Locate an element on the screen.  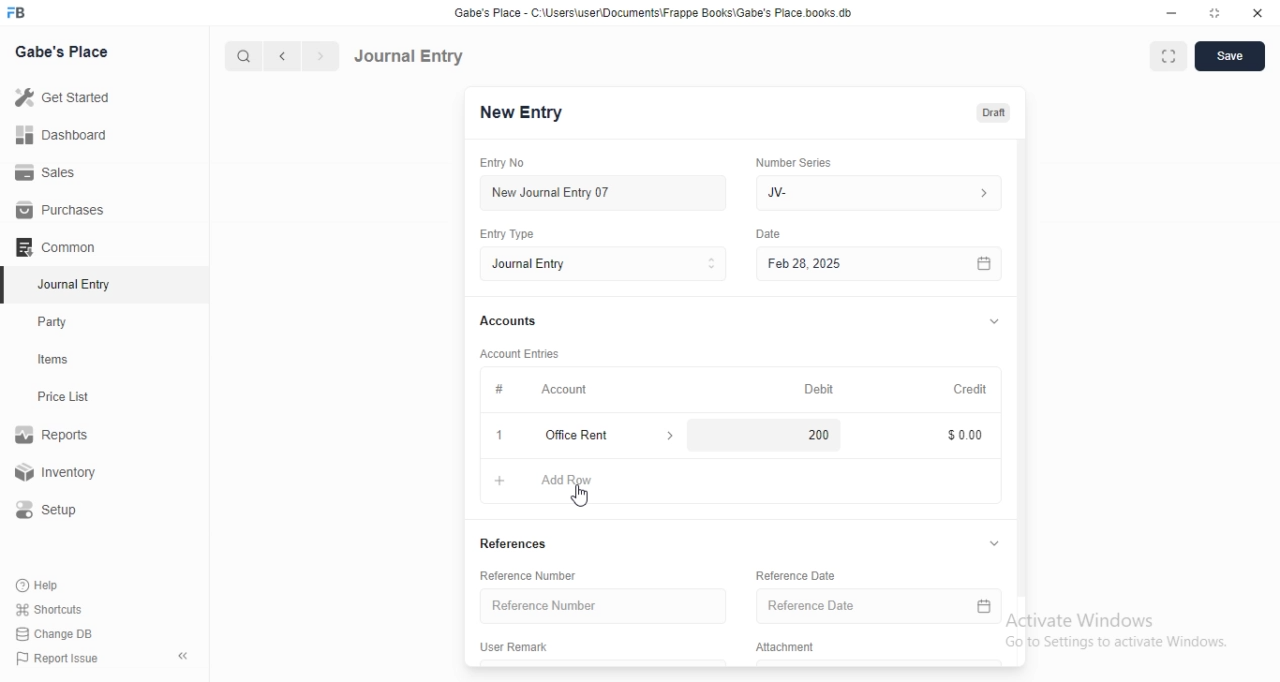
close is located at coordinates (1258, 12).